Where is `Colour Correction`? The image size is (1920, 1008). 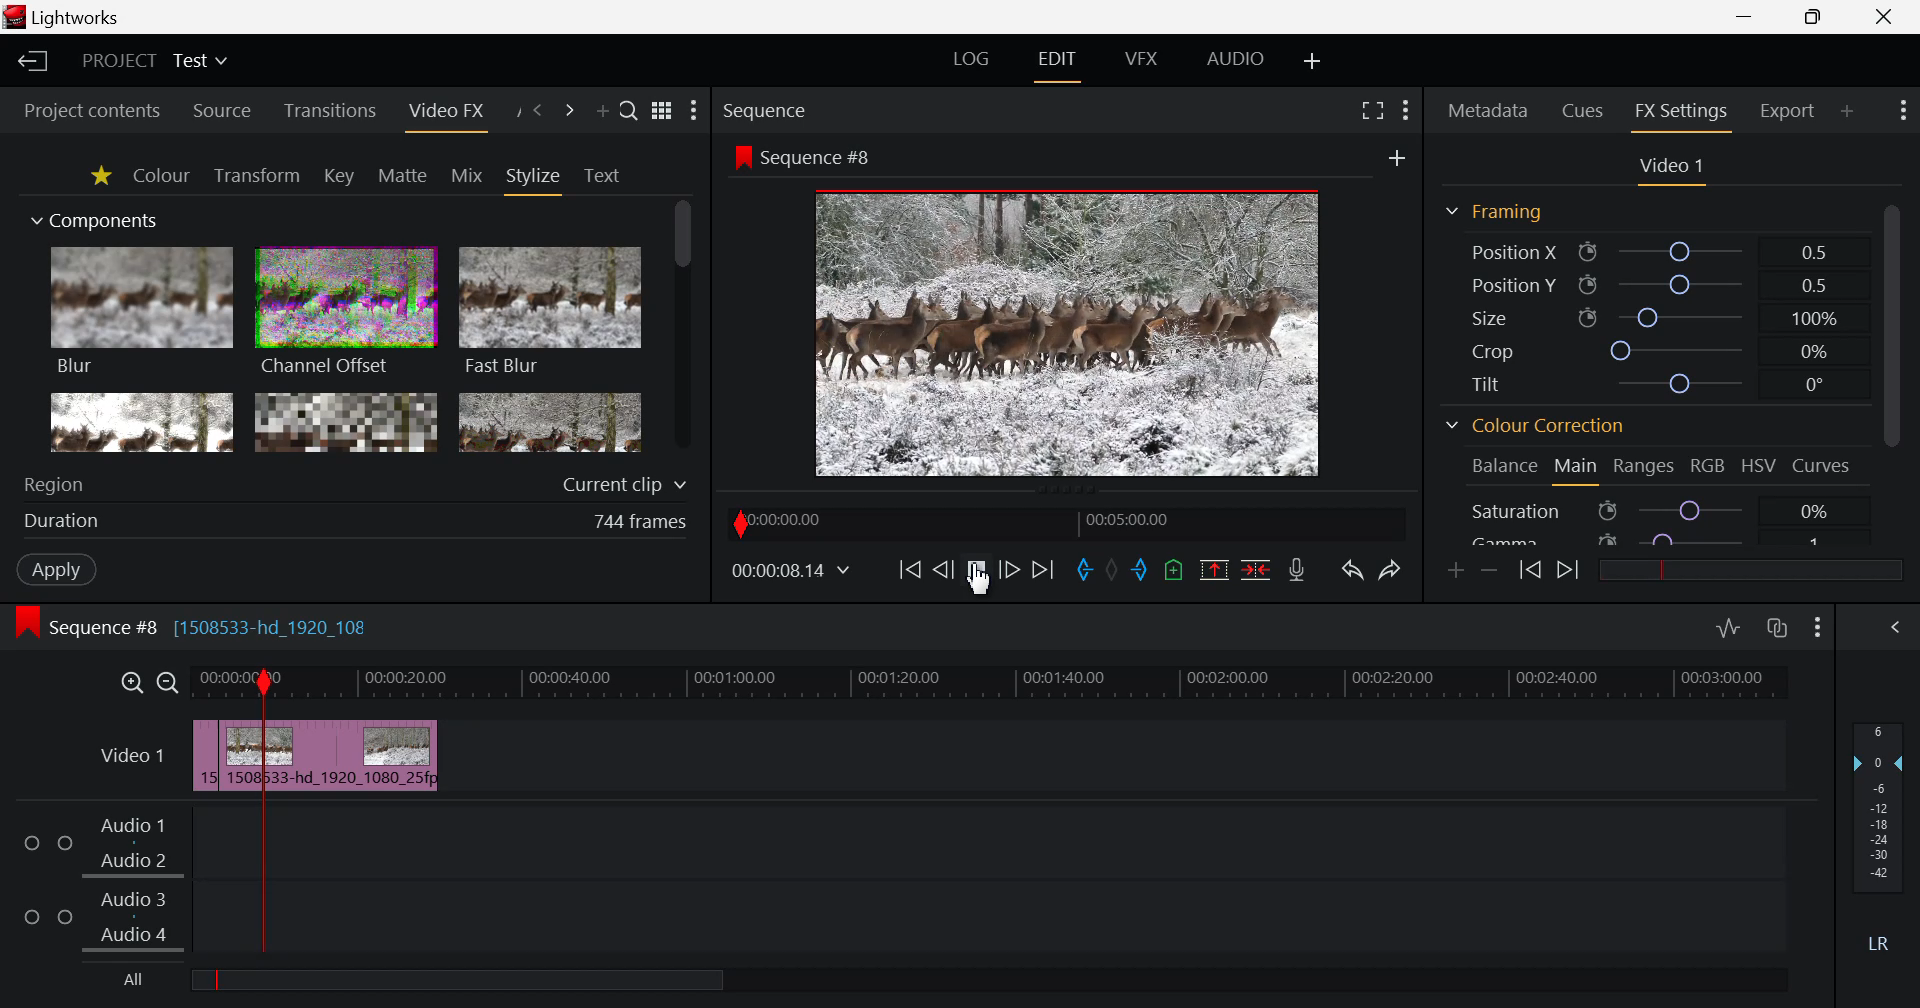 Colour Correction is located at coordinates (1535, 427).